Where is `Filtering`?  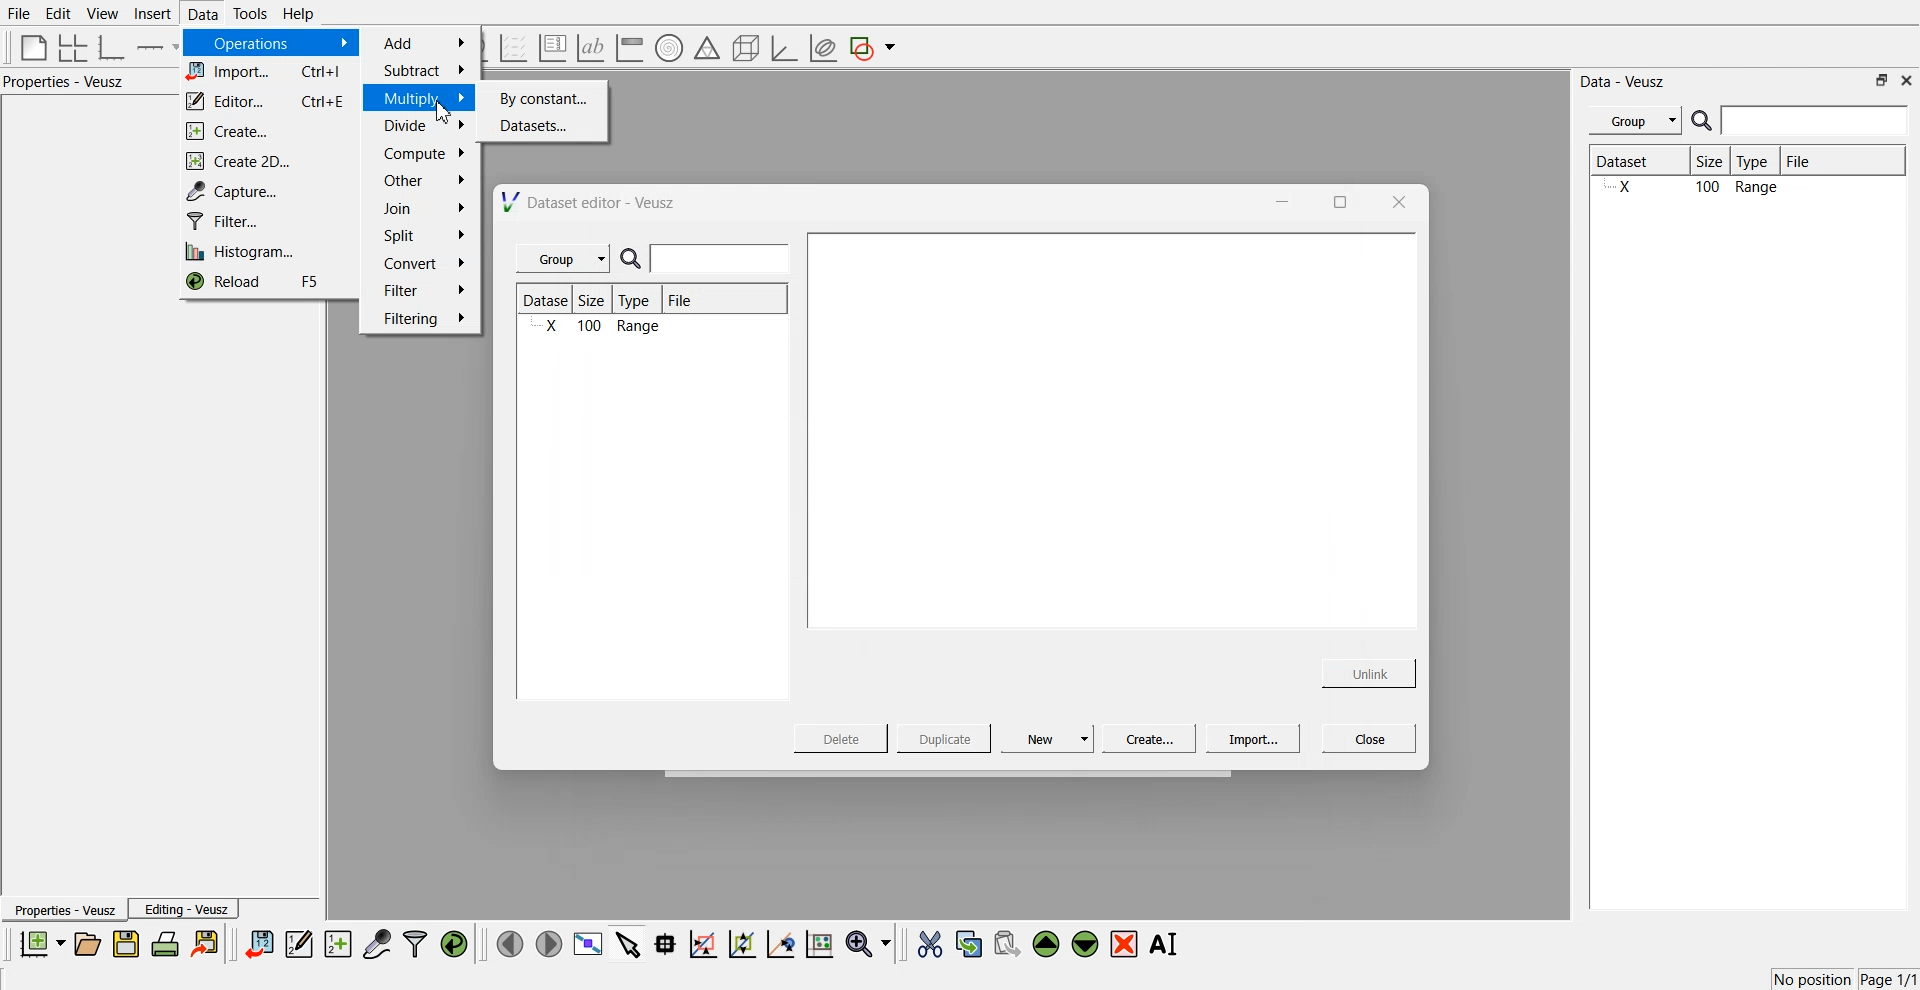 Filtering is located at coordinates (422, 318).